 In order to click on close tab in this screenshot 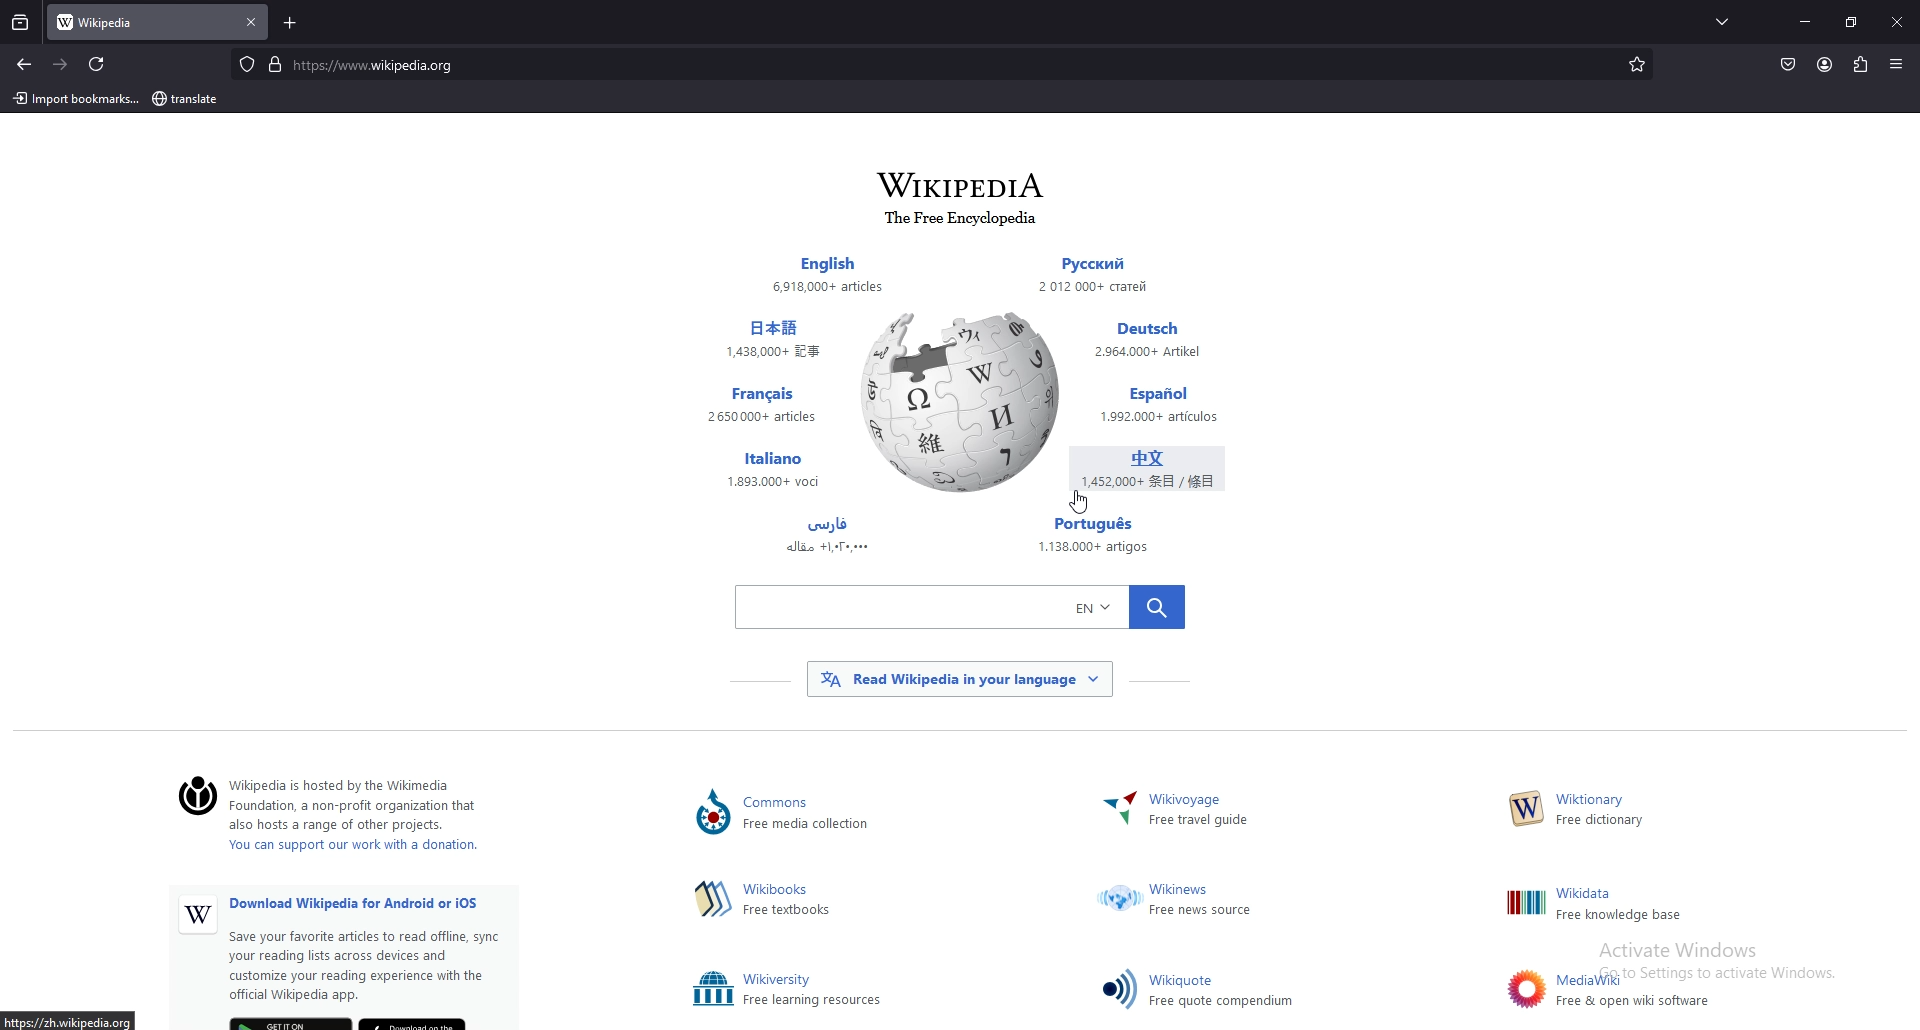, I will do `click(251, 22)`.